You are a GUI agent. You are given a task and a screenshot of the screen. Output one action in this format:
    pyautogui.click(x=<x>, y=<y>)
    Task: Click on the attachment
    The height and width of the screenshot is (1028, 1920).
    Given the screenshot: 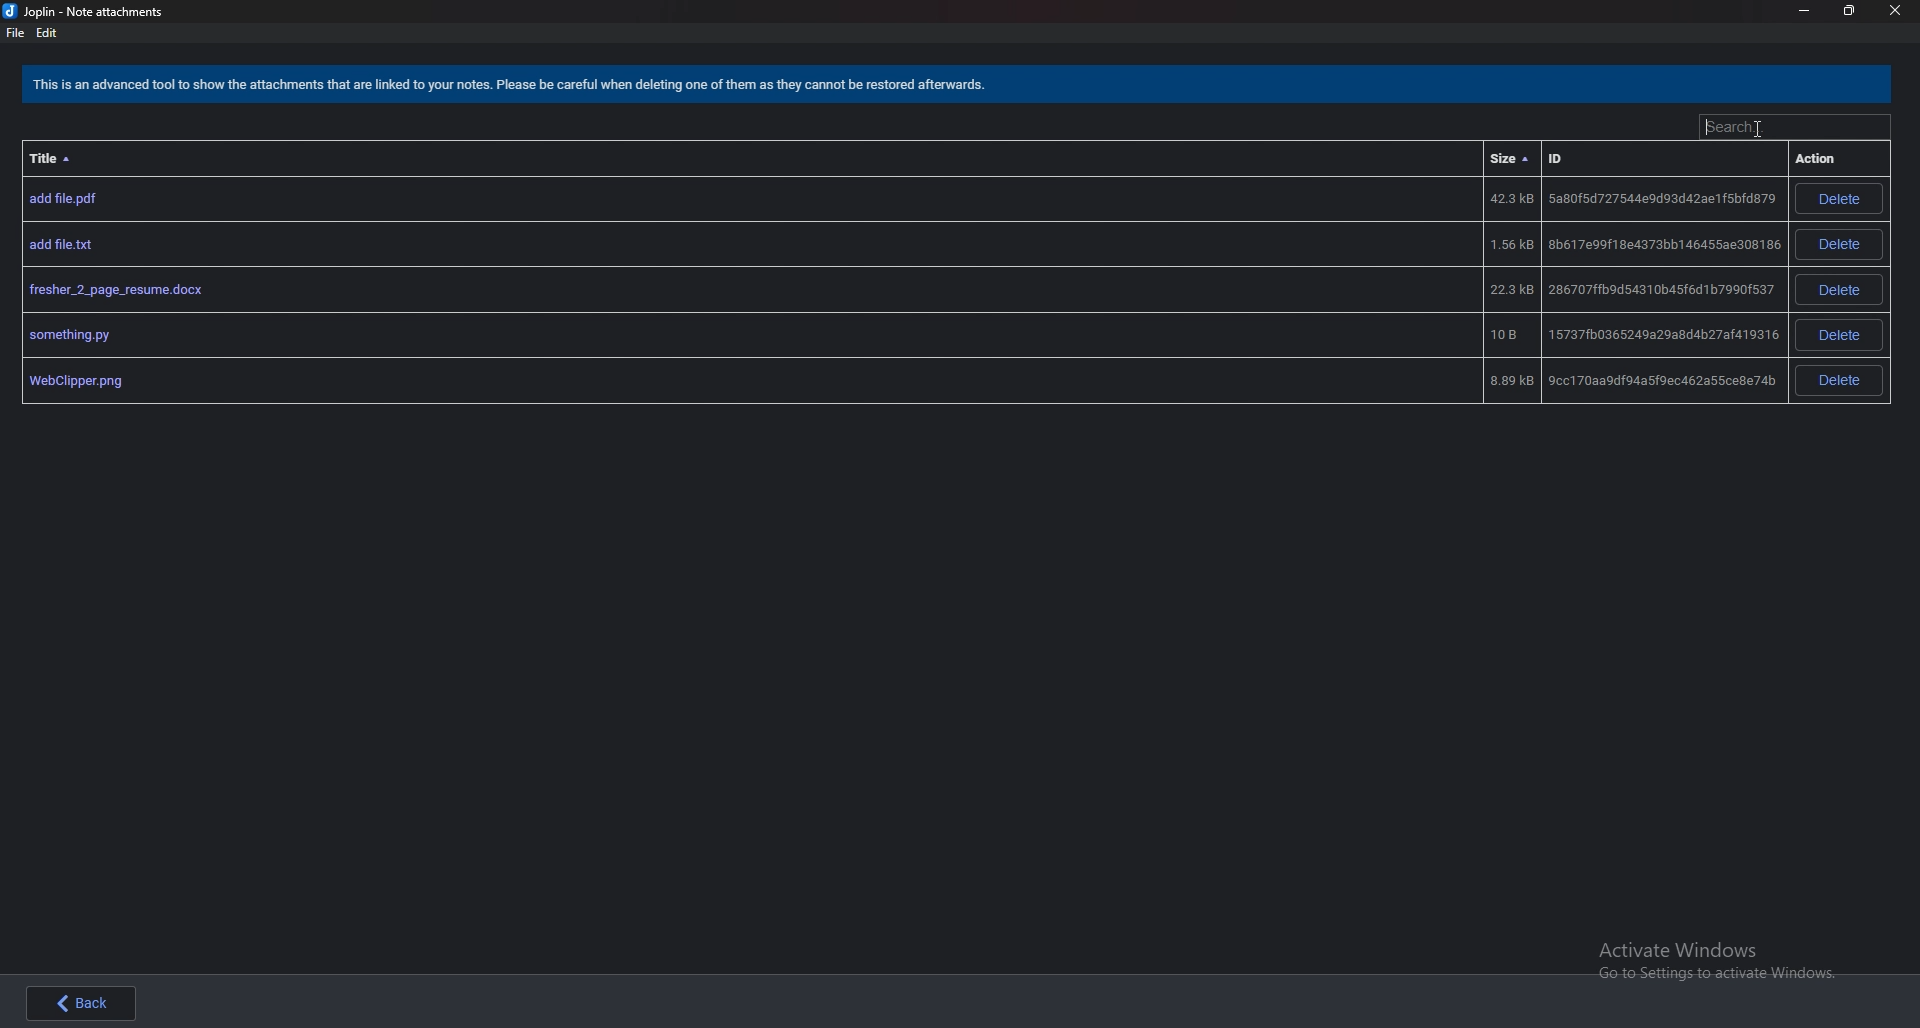 What is the action you would take?
    pyautogui.click(x=900, y=290)
    